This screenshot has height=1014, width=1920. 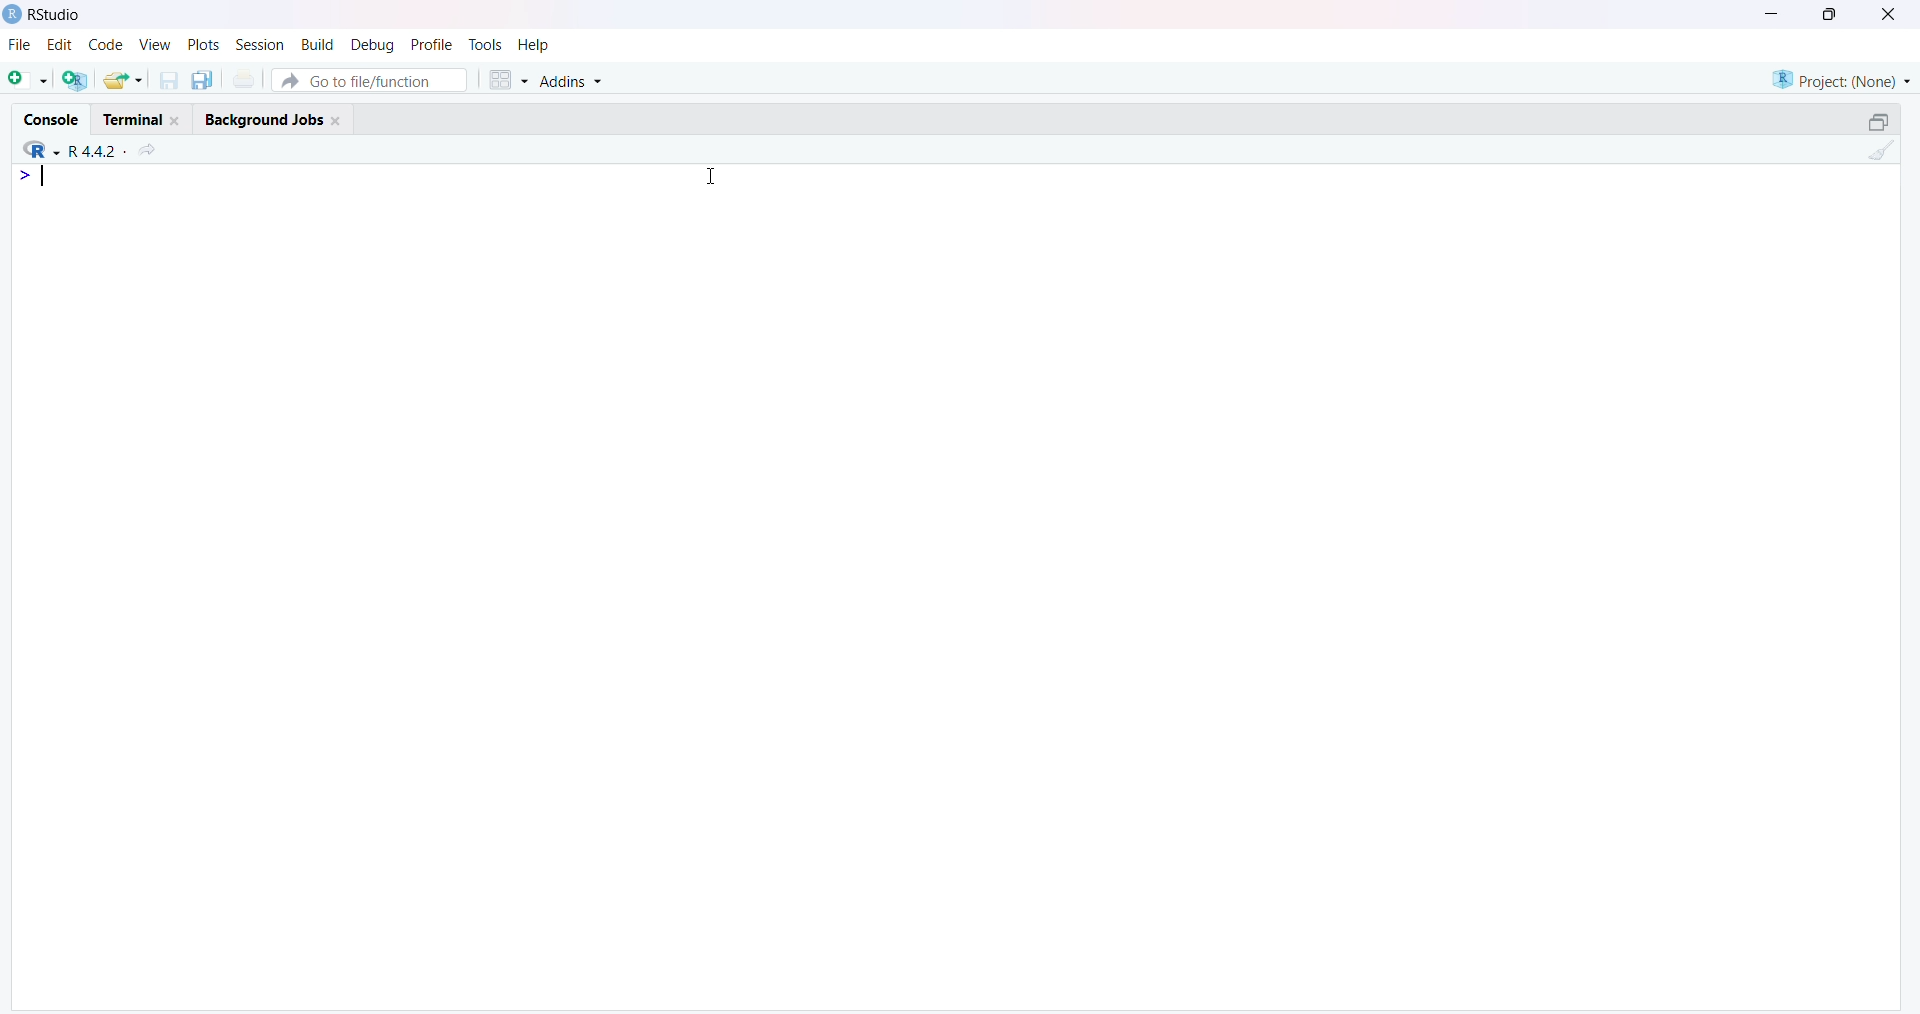 What do you see at coordinates (130, 80) in the screenshot?
I see `Open an existing file (Ctrl + O)` at bounding box center [130, 80].